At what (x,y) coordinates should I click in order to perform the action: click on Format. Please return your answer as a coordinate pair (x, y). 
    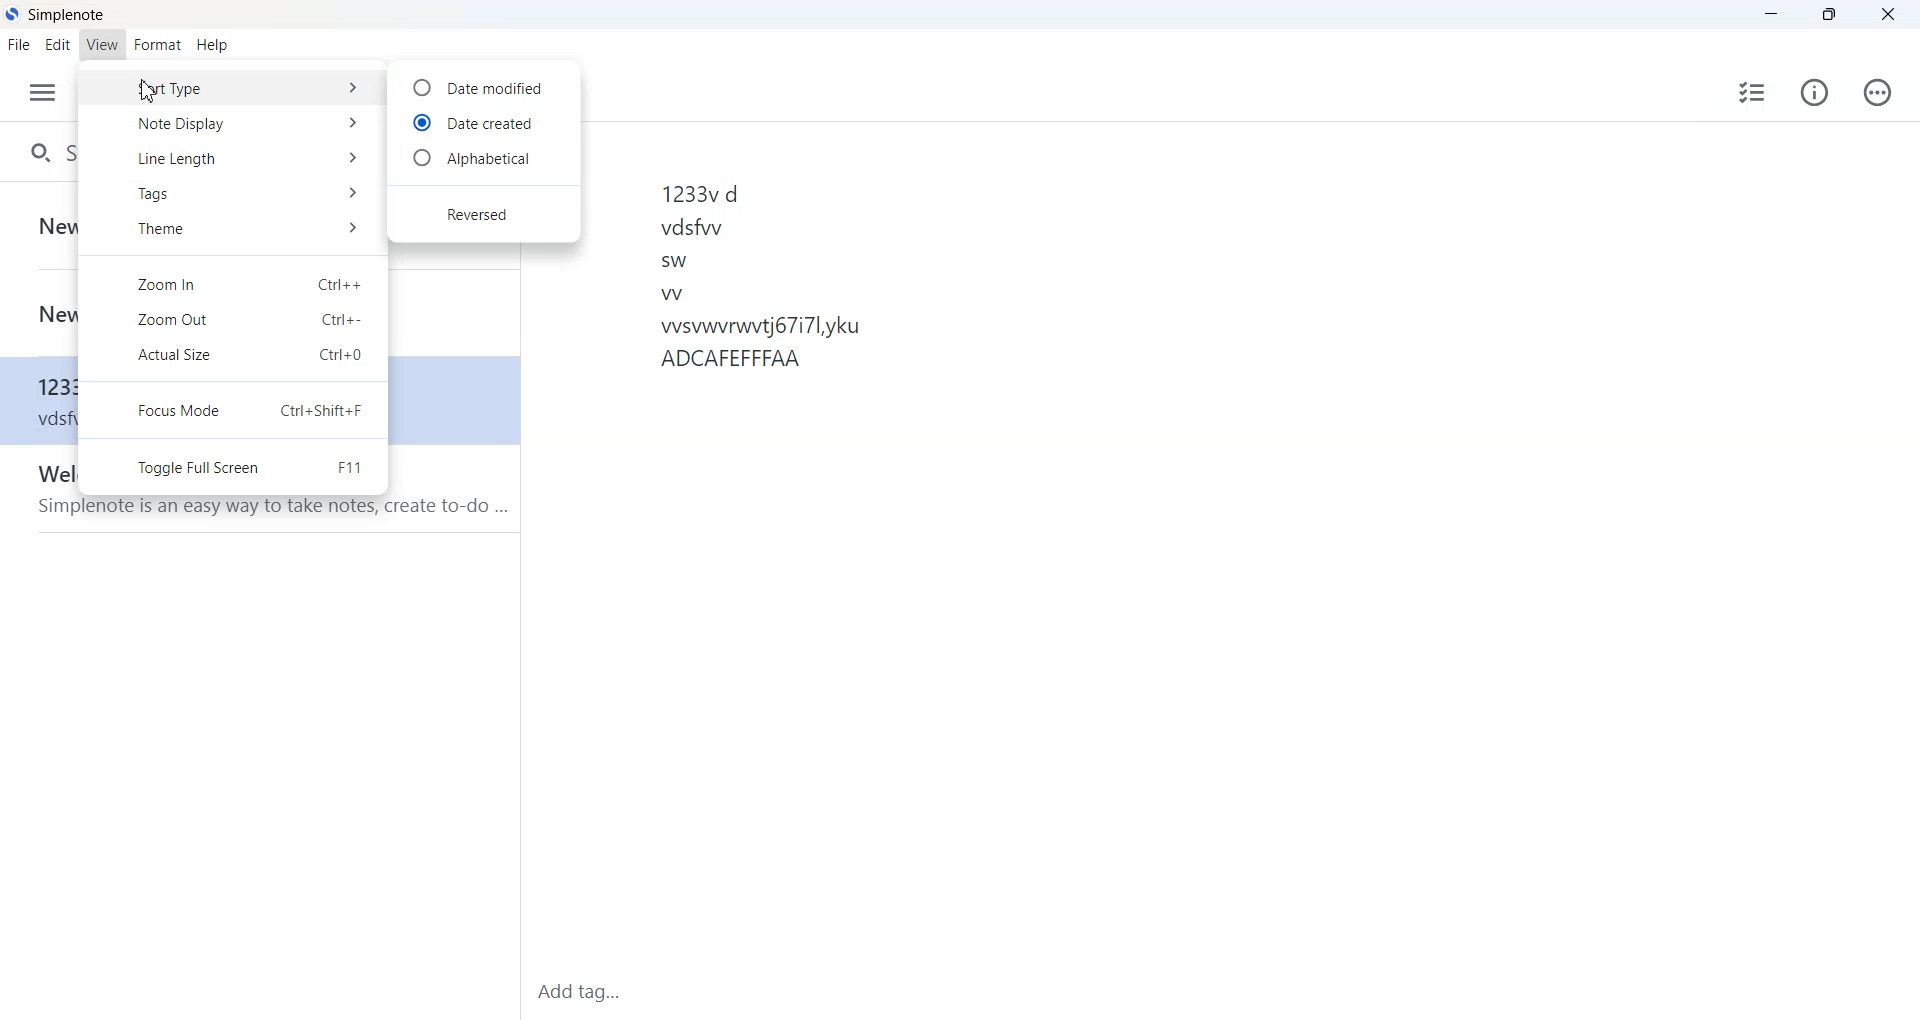
    Looking at the image, I should click on (157, 45).